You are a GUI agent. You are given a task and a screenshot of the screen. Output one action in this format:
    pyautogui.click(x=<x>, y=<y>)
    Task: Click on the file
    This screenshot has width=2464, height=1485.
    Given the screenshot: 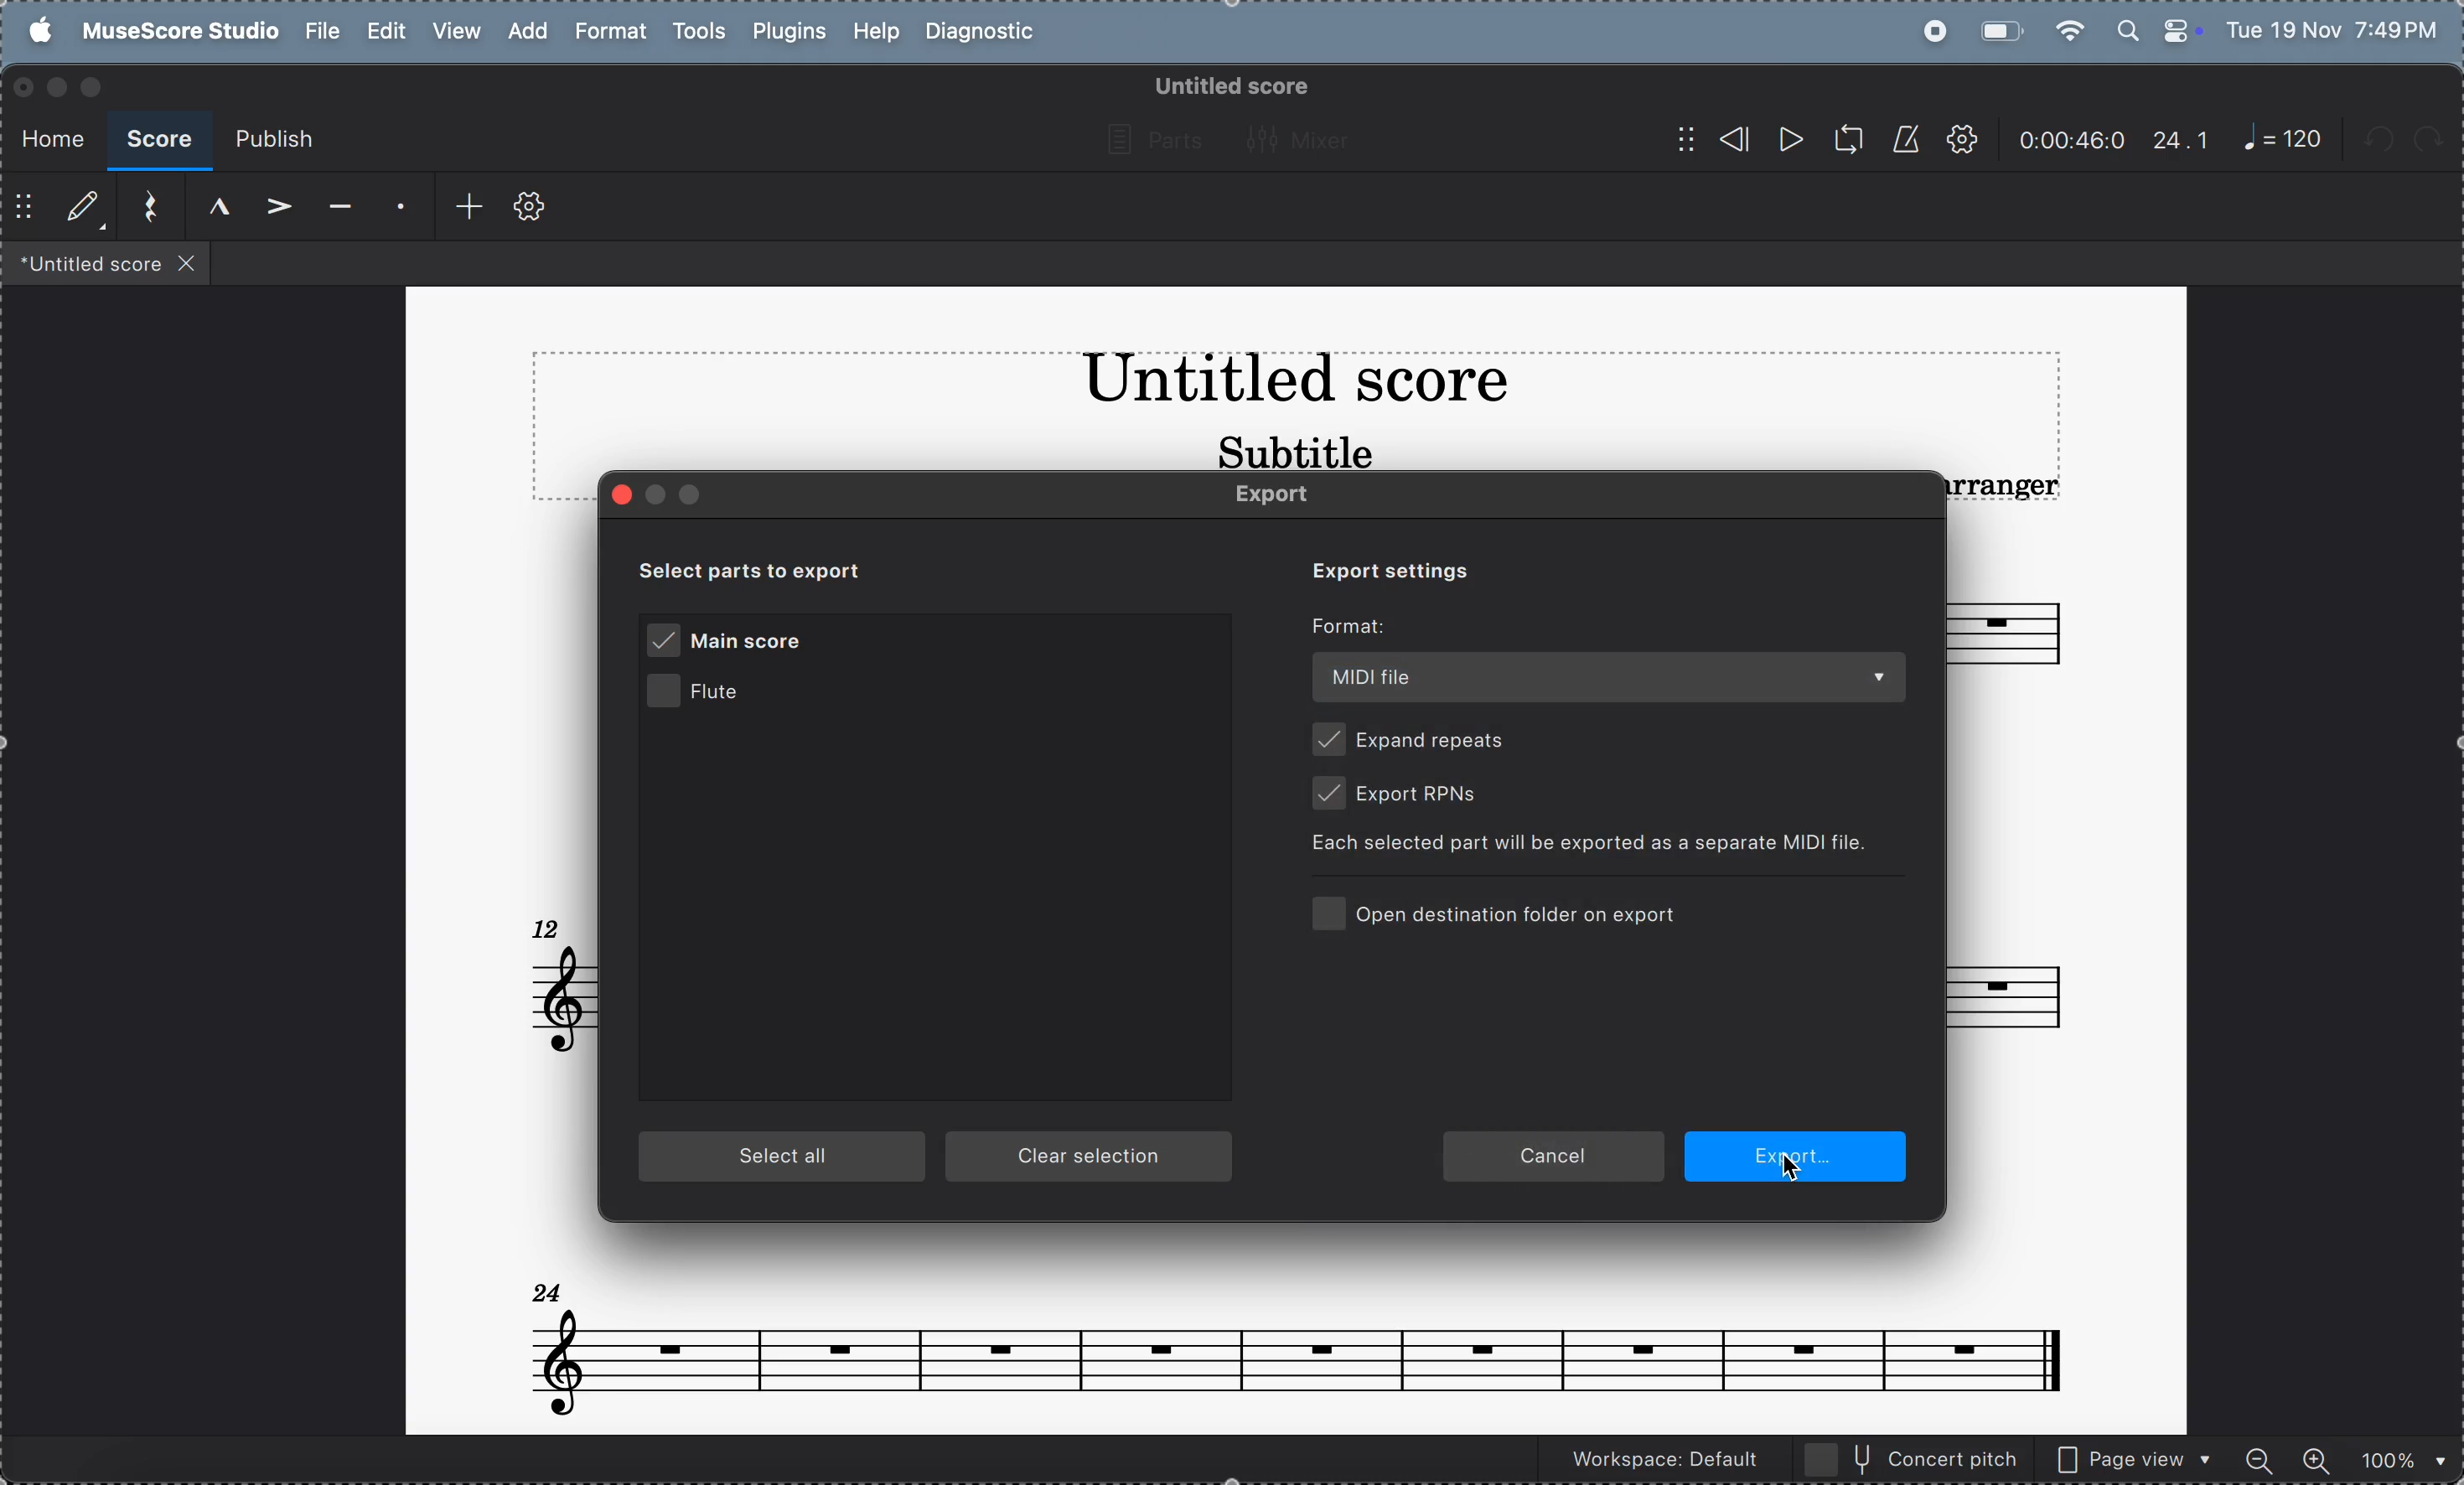 What is the action you would take?
    pyautogui.click(x=322, y=31)
    